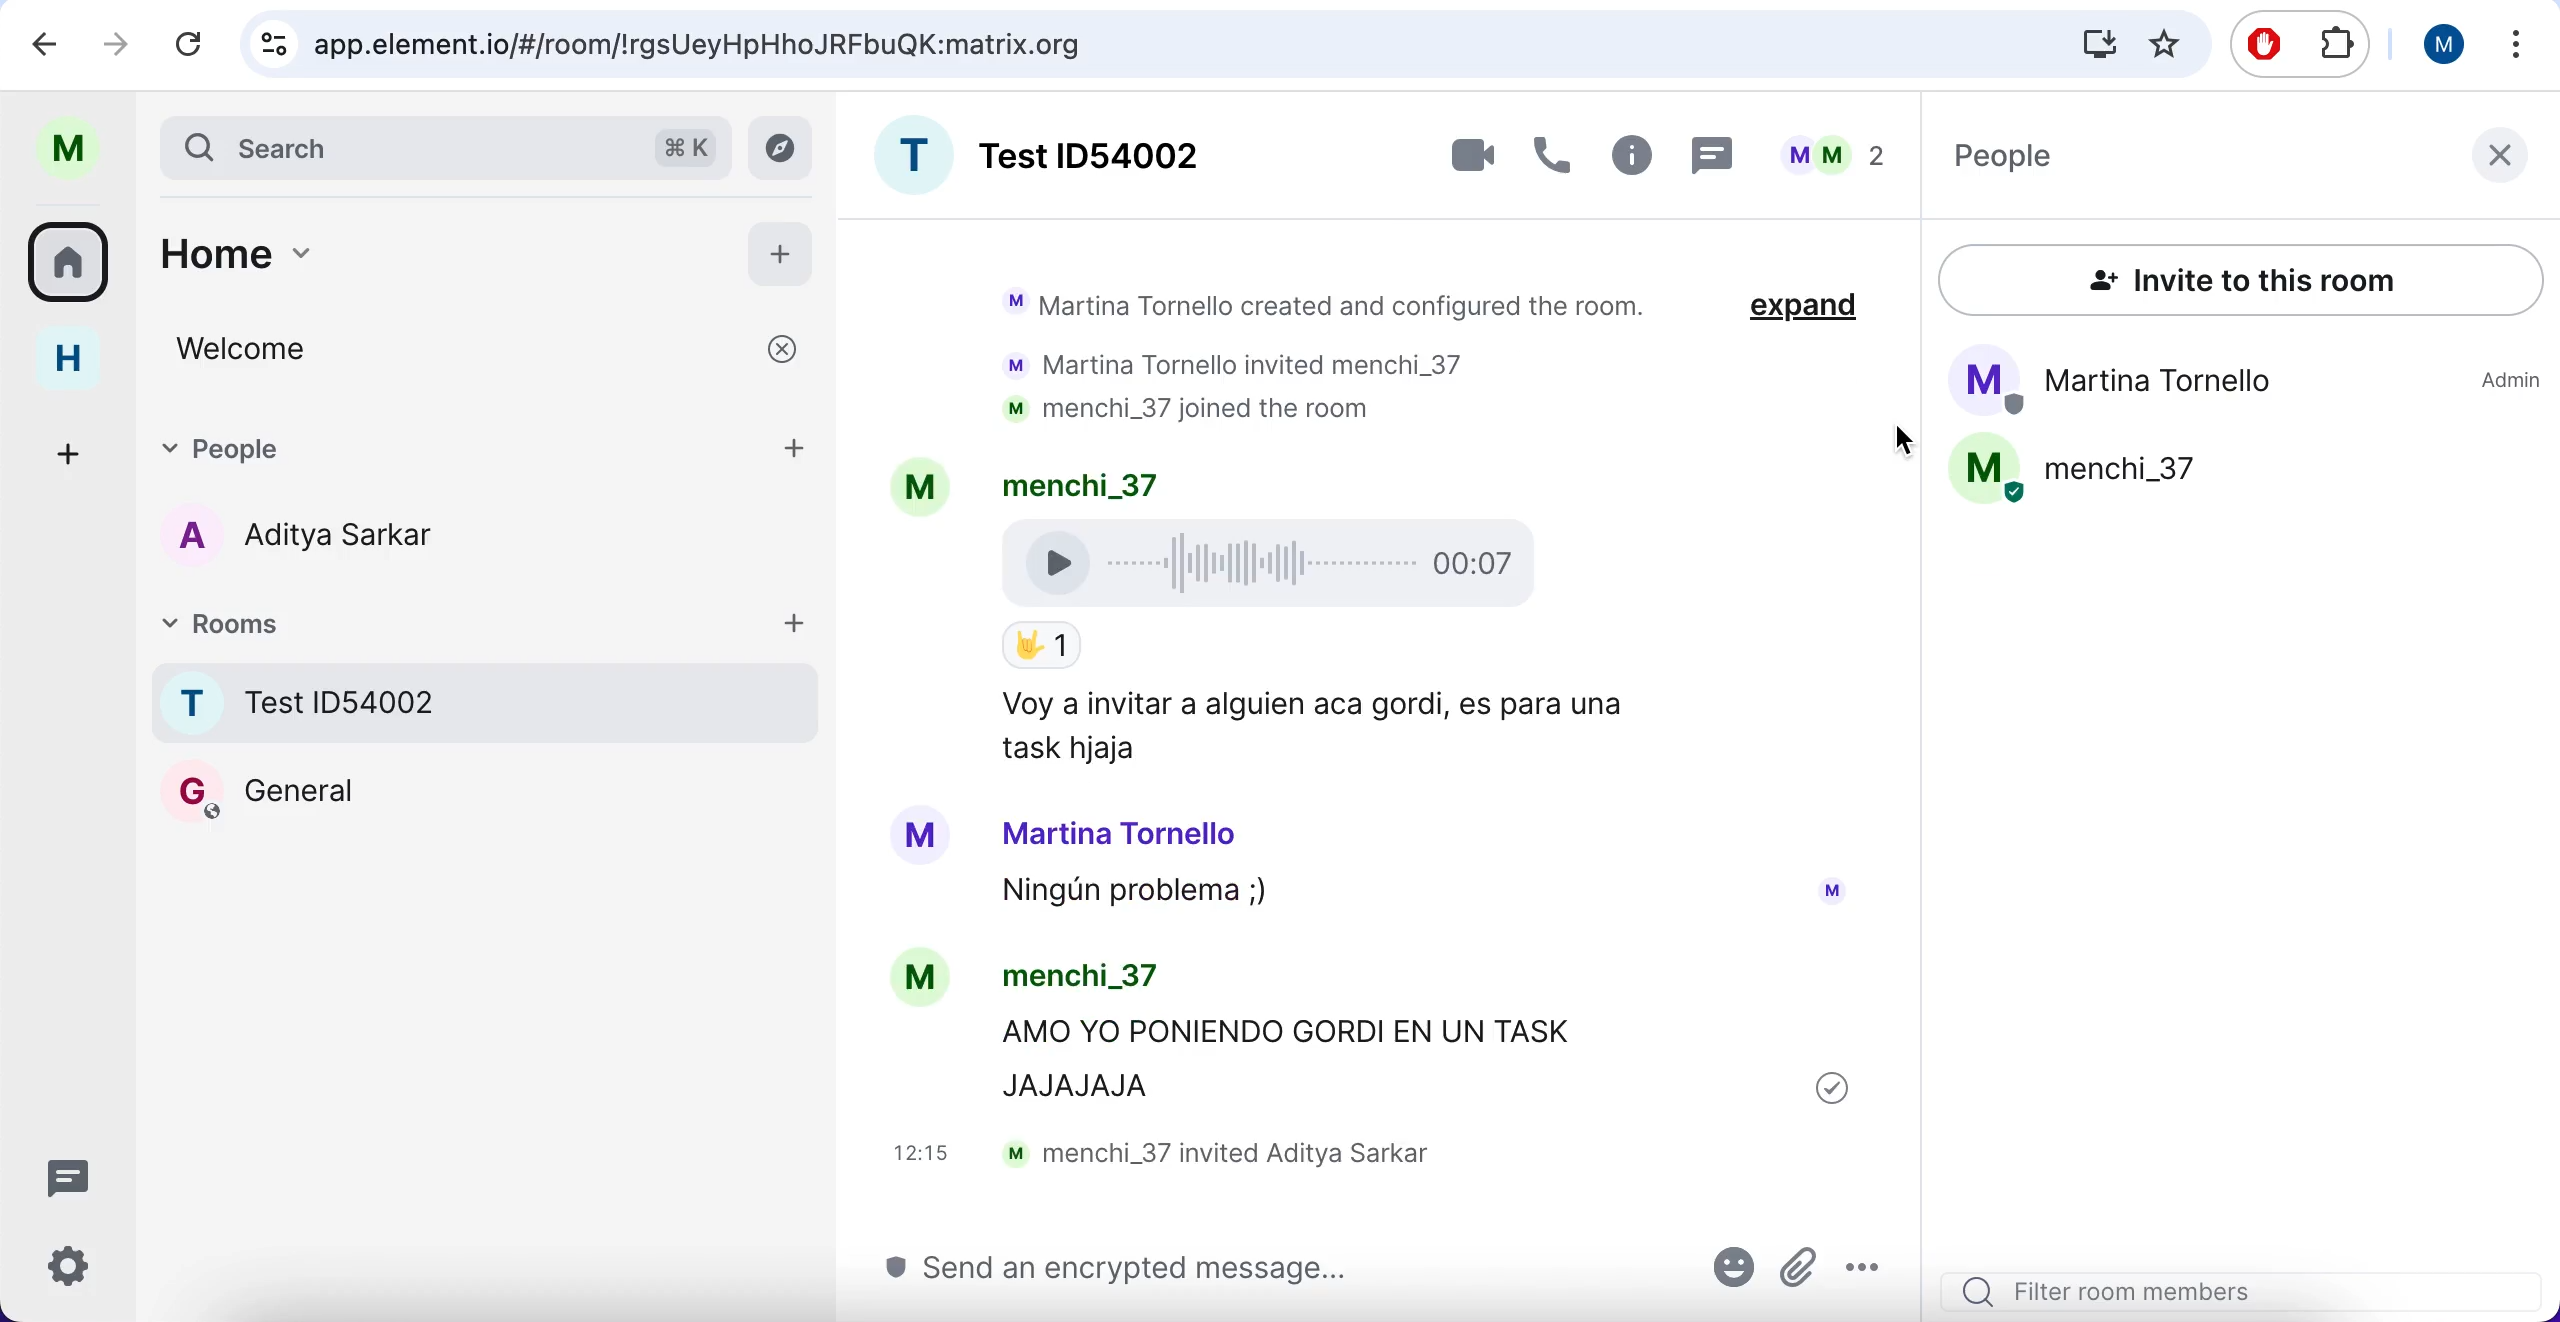 The image size is (2560, 1322). What do you see at coordinates (1843, 154) in the screenshot?
I see `members` at bounding box center [1843, 154].